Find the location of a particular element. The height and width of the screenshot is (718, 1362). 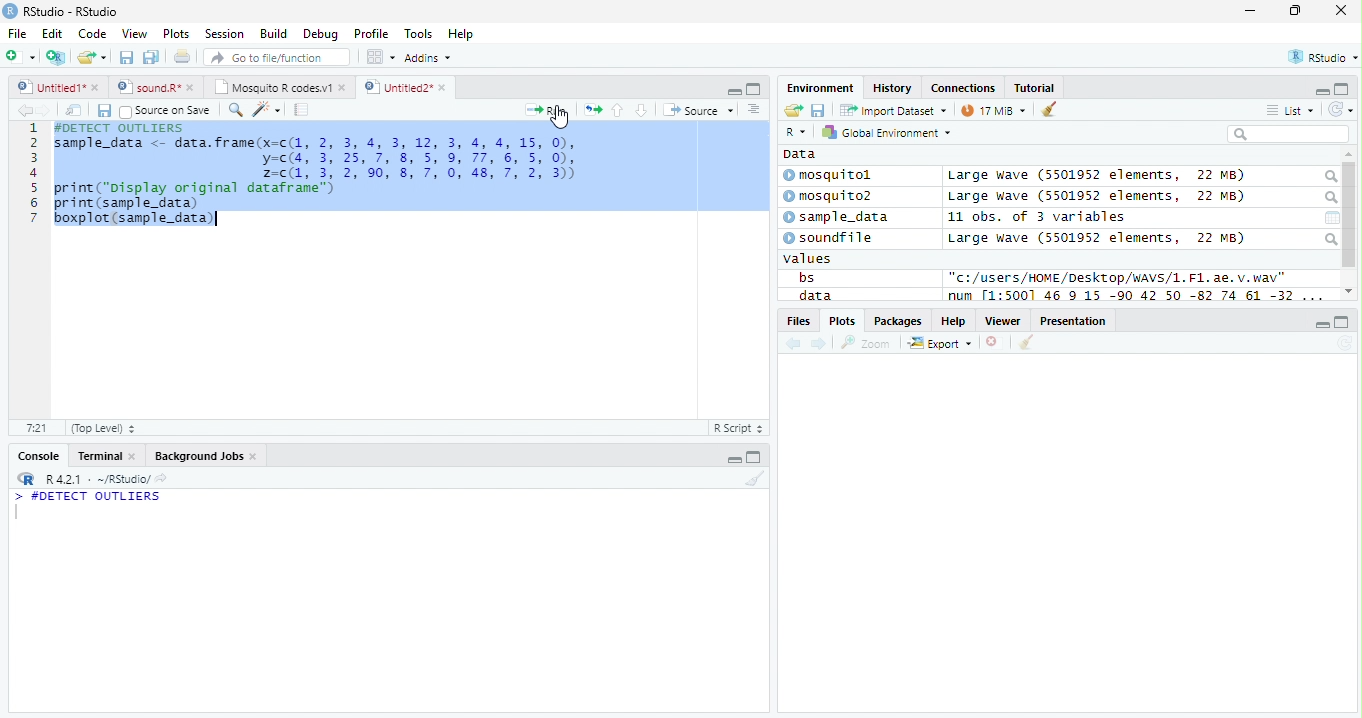

Connections is located at coordinates (964, 87).